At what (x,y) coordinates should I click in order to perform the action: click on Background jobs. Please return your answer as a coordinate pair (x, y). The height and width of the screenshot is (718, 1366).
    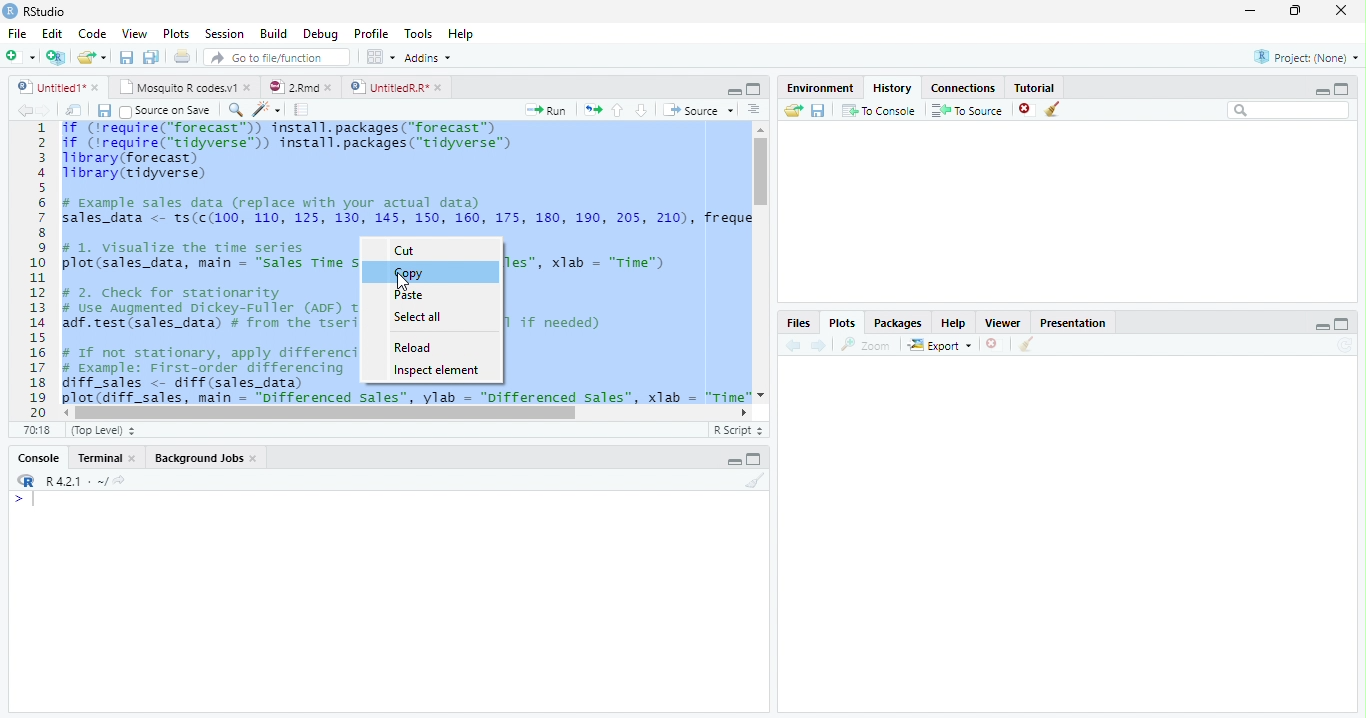
    Looking at the image, I should click on (206, 458).